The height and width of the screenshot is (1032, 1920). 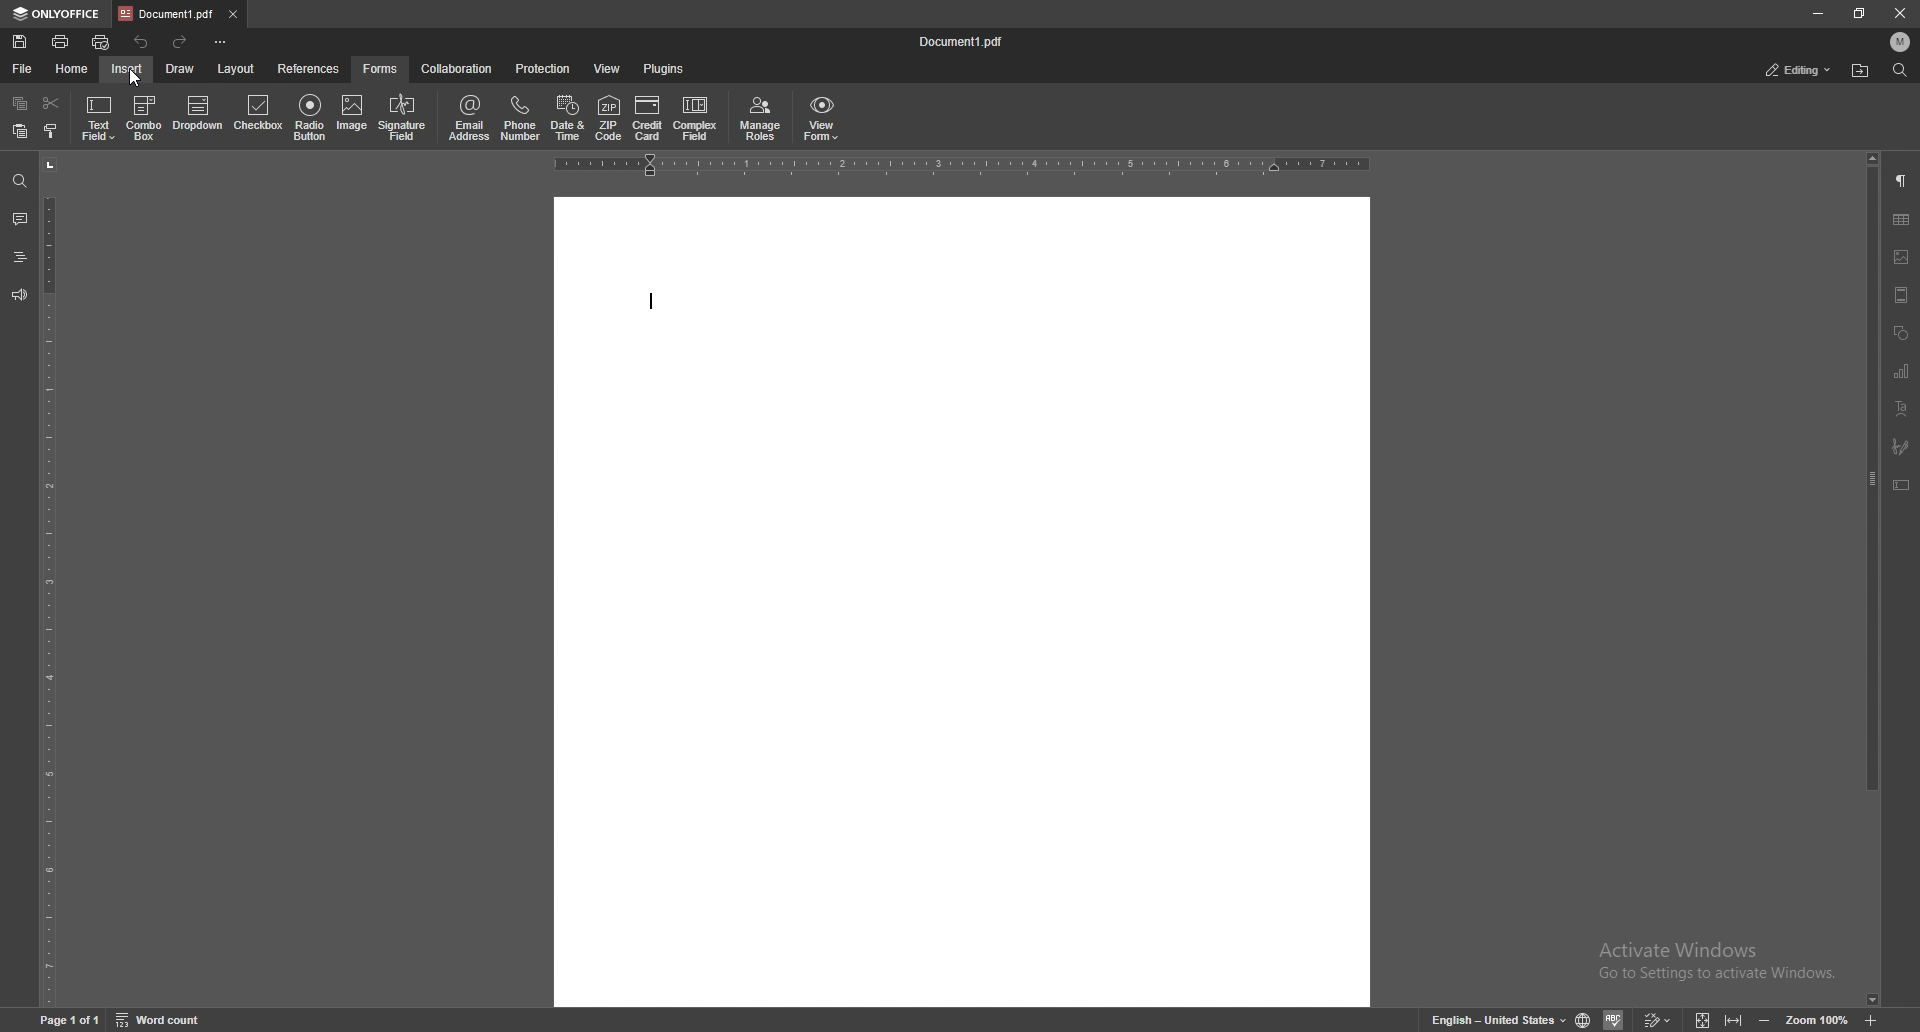 I want to click on zip code, so click(x=609, y=117).